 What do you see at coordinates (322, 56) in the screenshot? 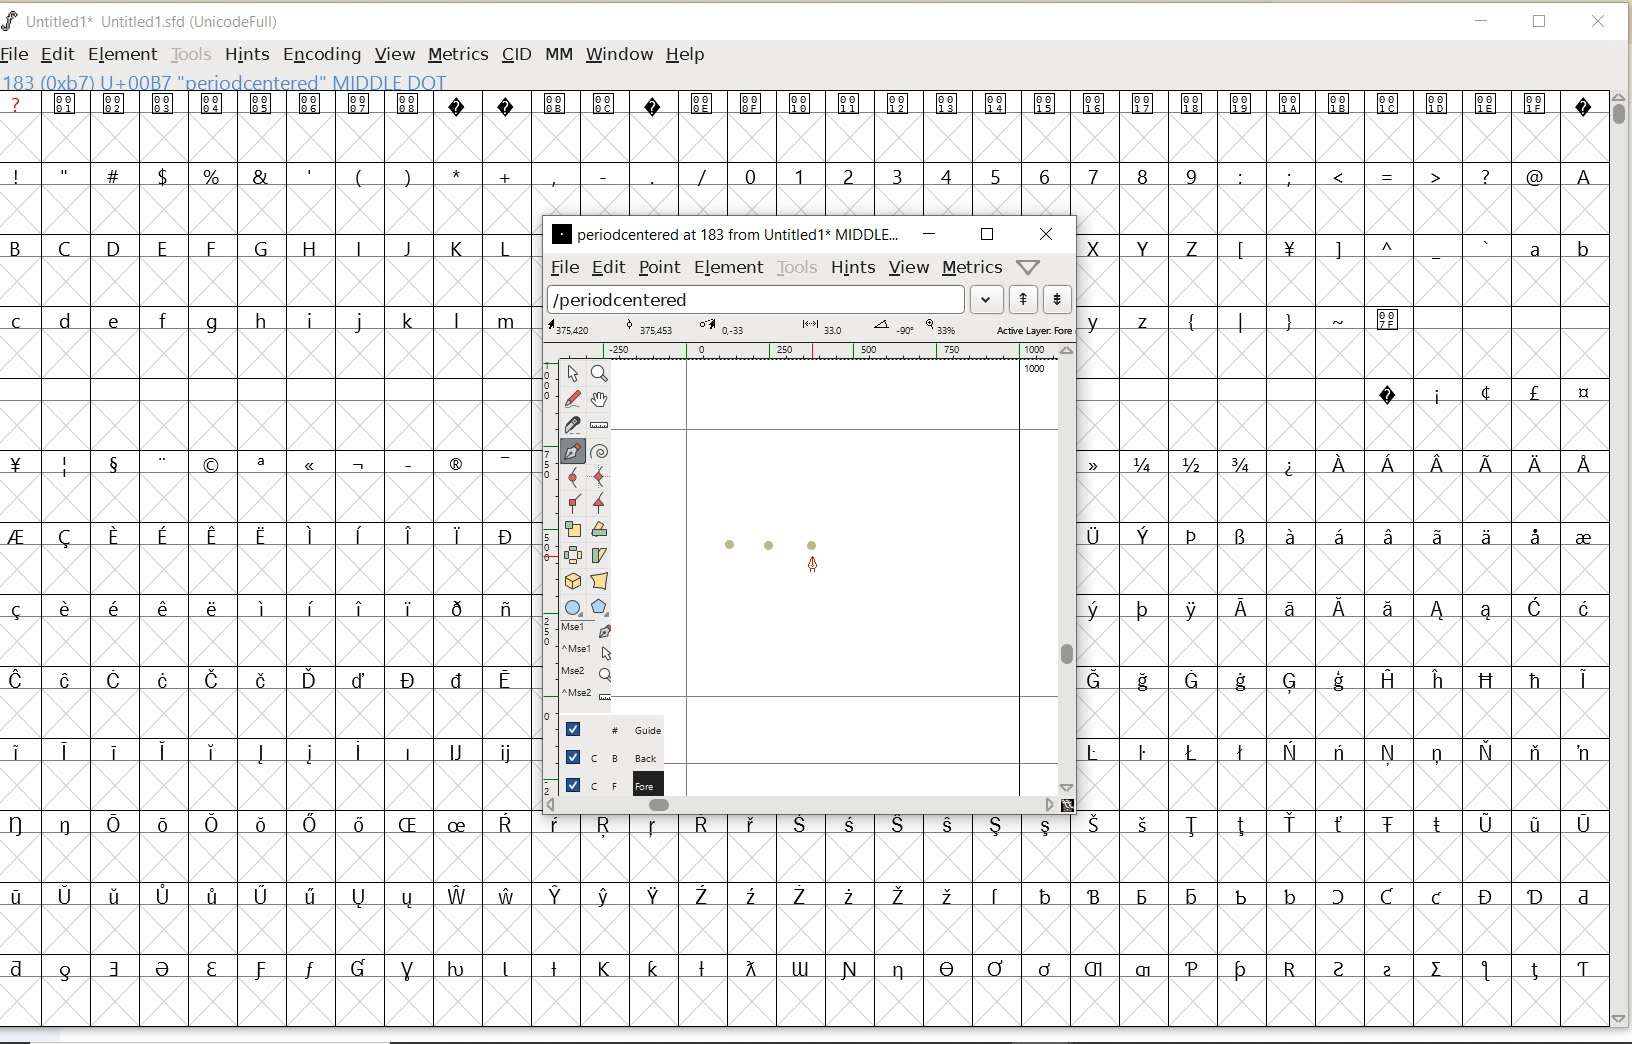
I see `ENCODING` at bounding box center [322, 56].